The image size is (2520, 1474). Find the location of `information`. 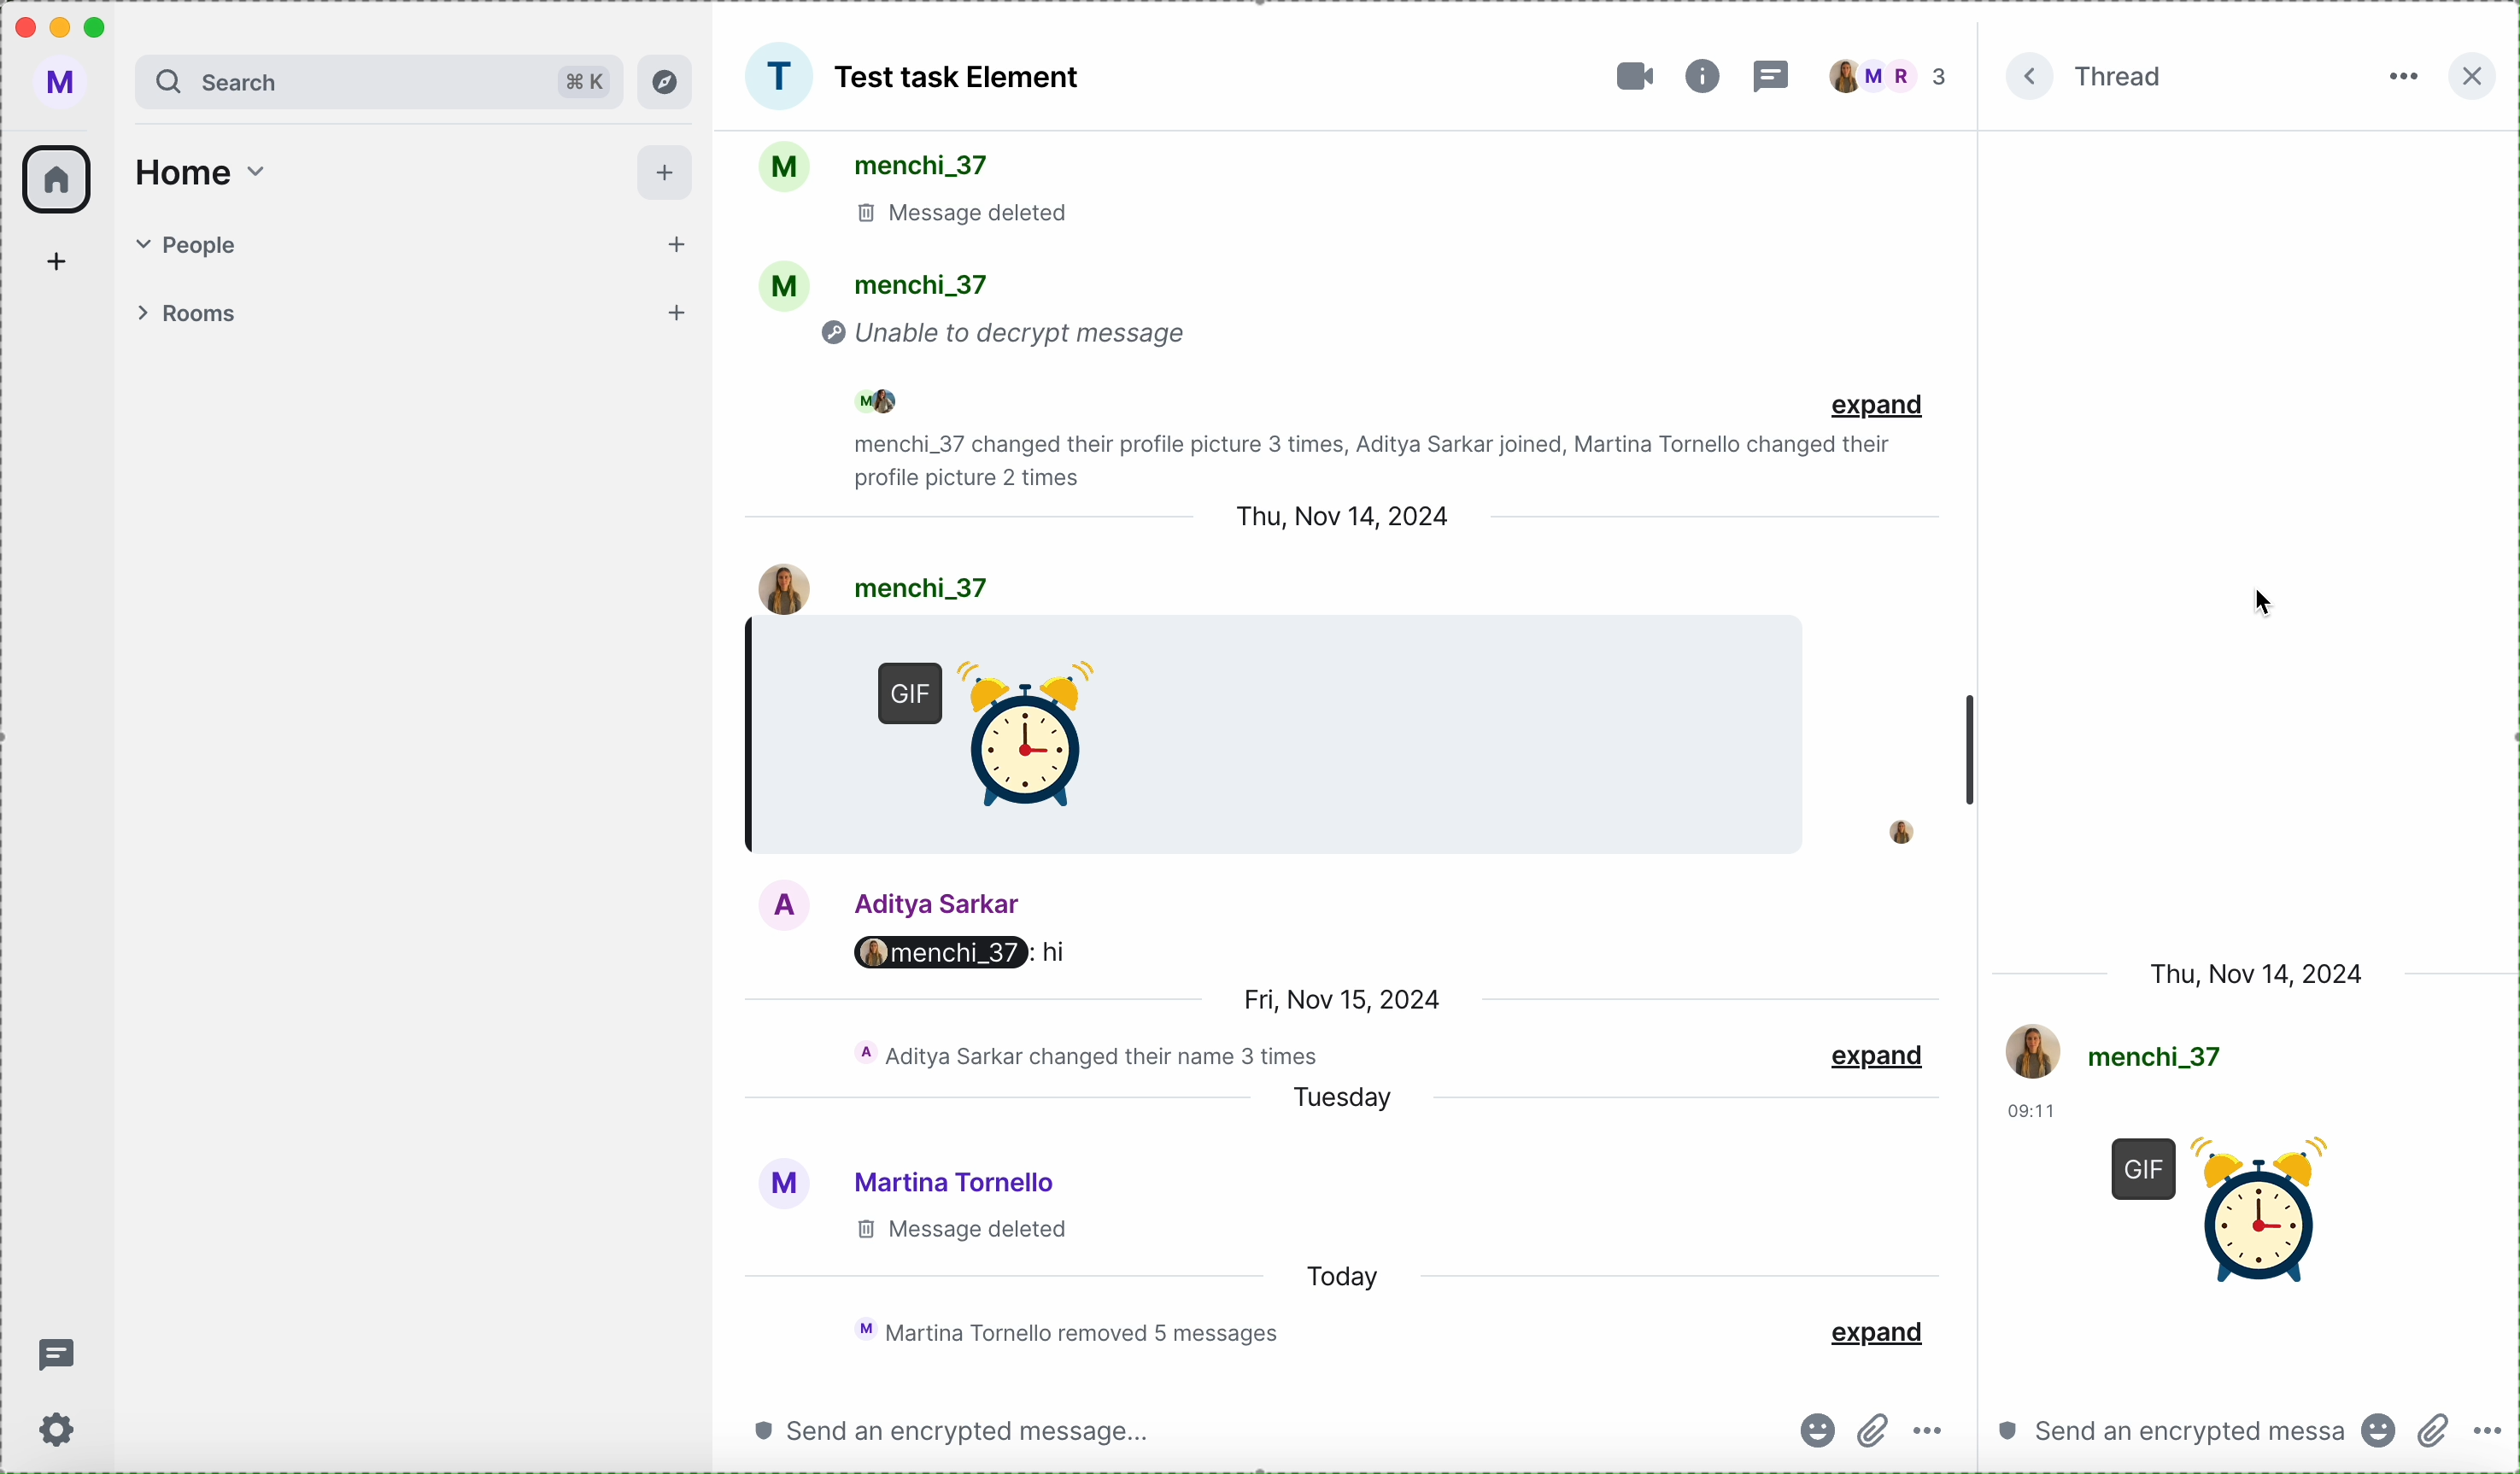

information is located at coordinates (1702, 76).